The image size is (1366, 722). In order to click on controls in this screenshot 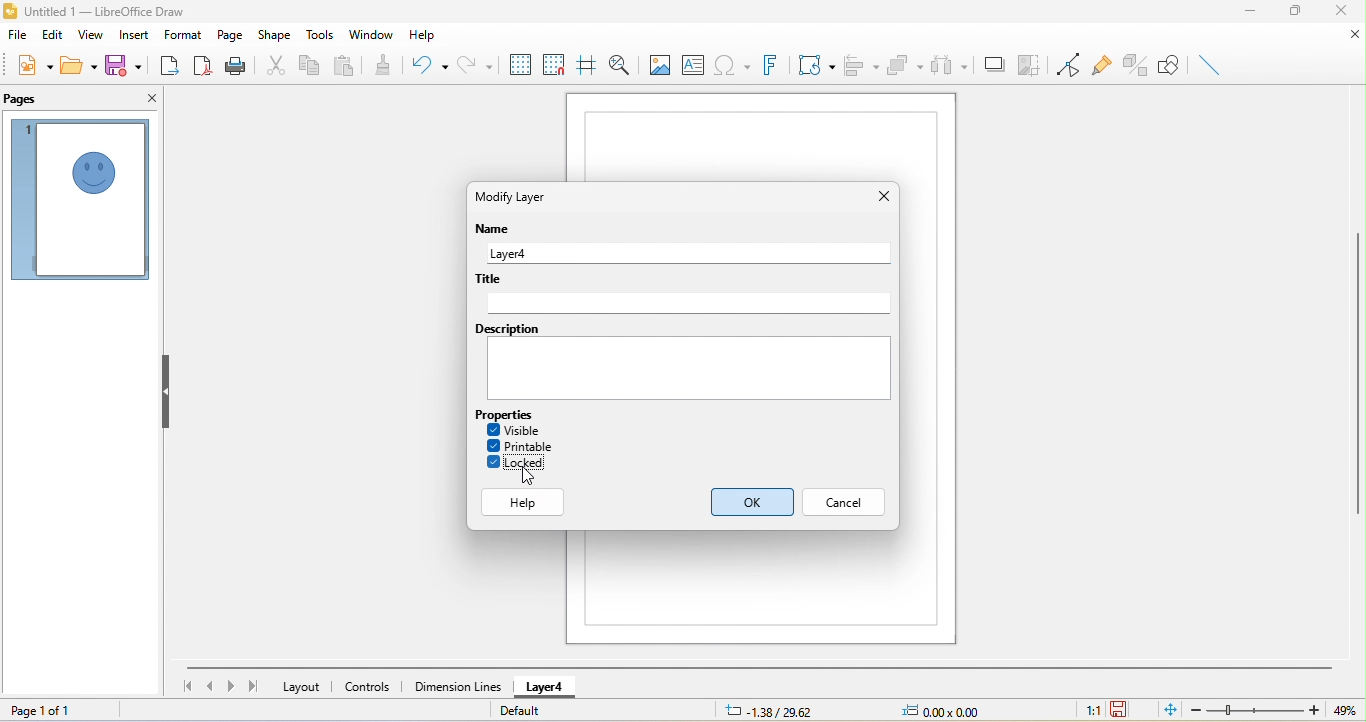, I will do `click(369, 687)`.